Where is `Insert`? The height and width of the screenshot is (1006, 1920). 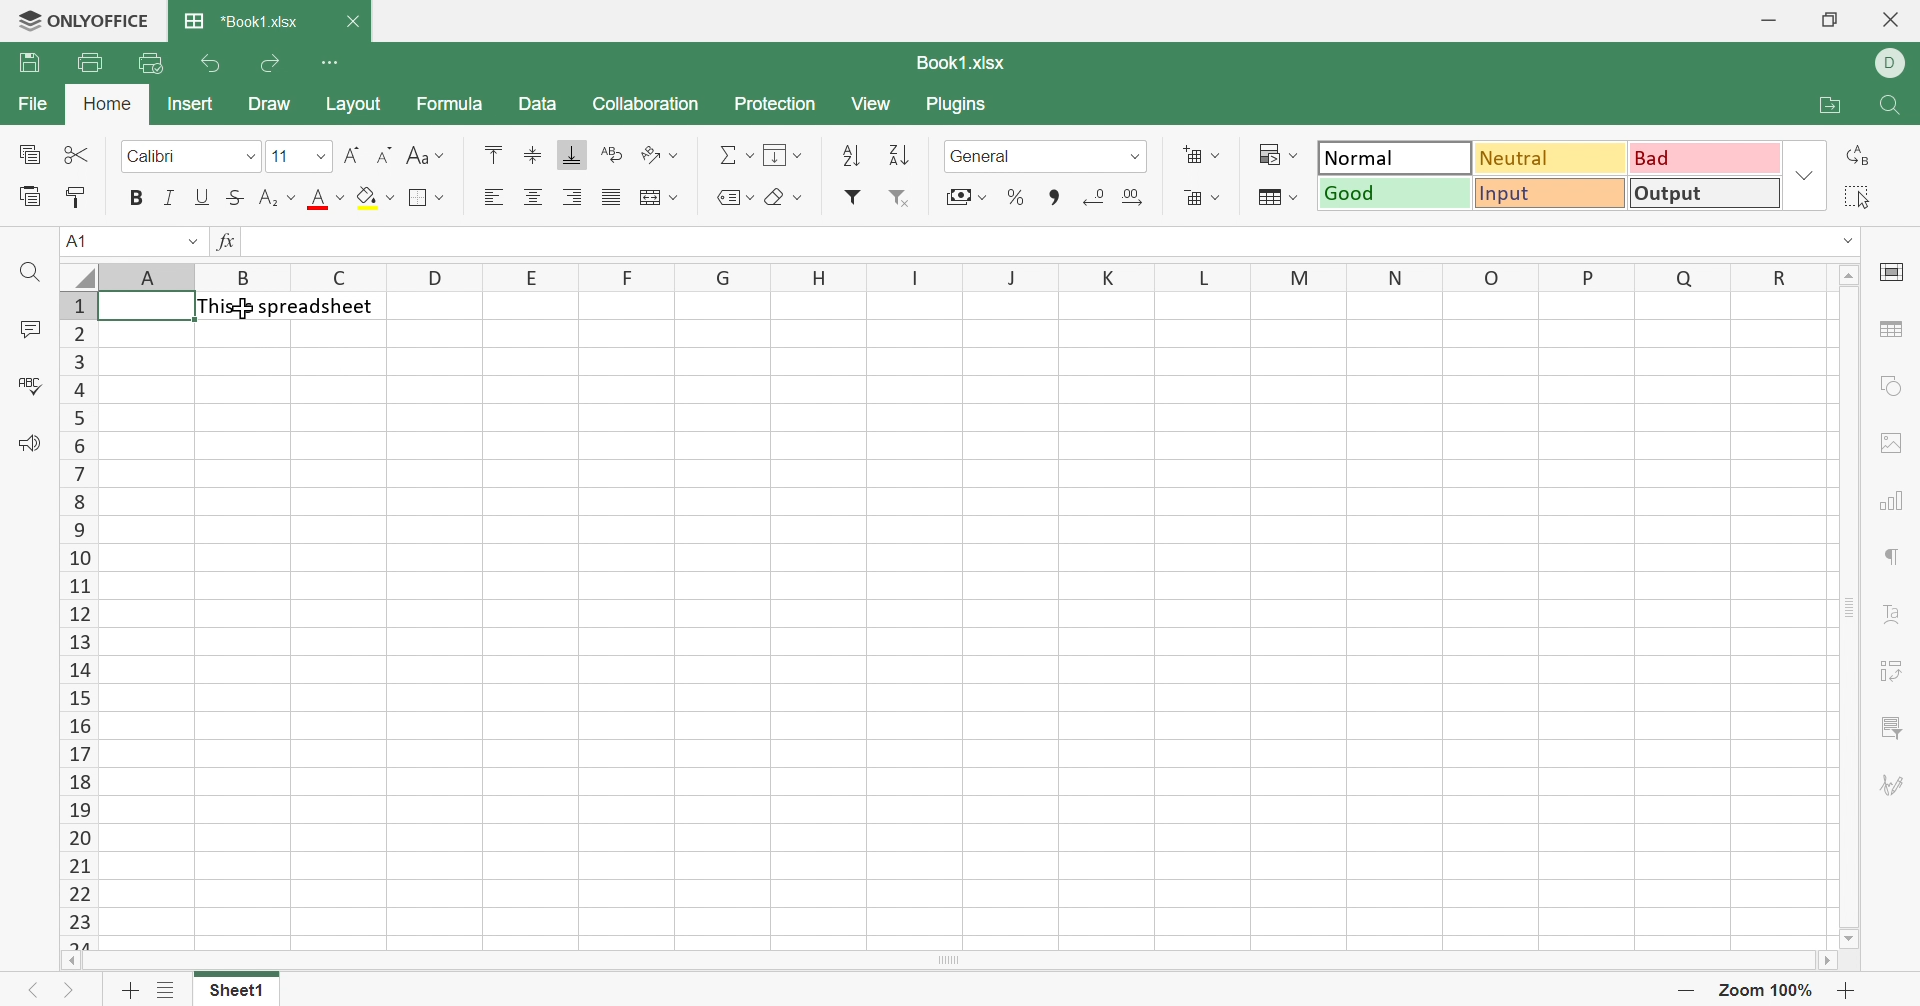
Insert is located at coordinates (191, 103).